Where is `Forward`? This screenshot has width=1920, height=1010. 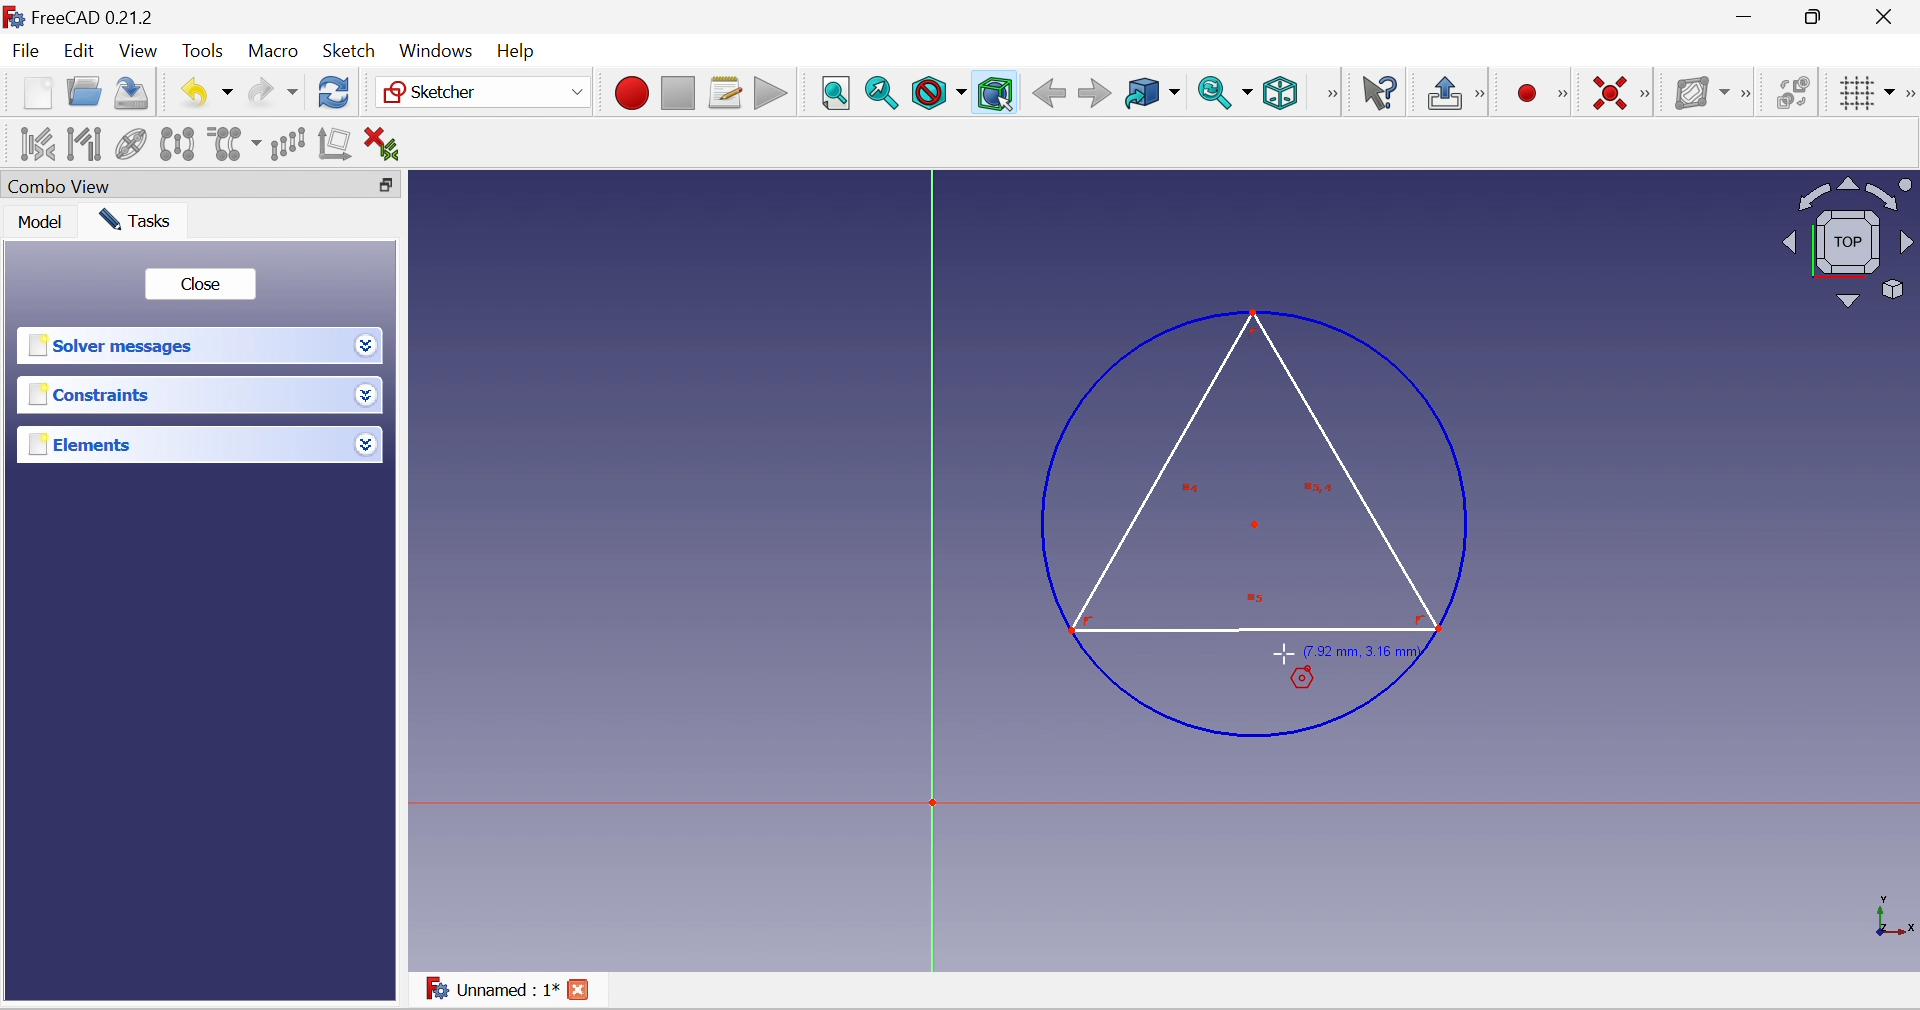 Forward is located at coordinates (1095, 94).